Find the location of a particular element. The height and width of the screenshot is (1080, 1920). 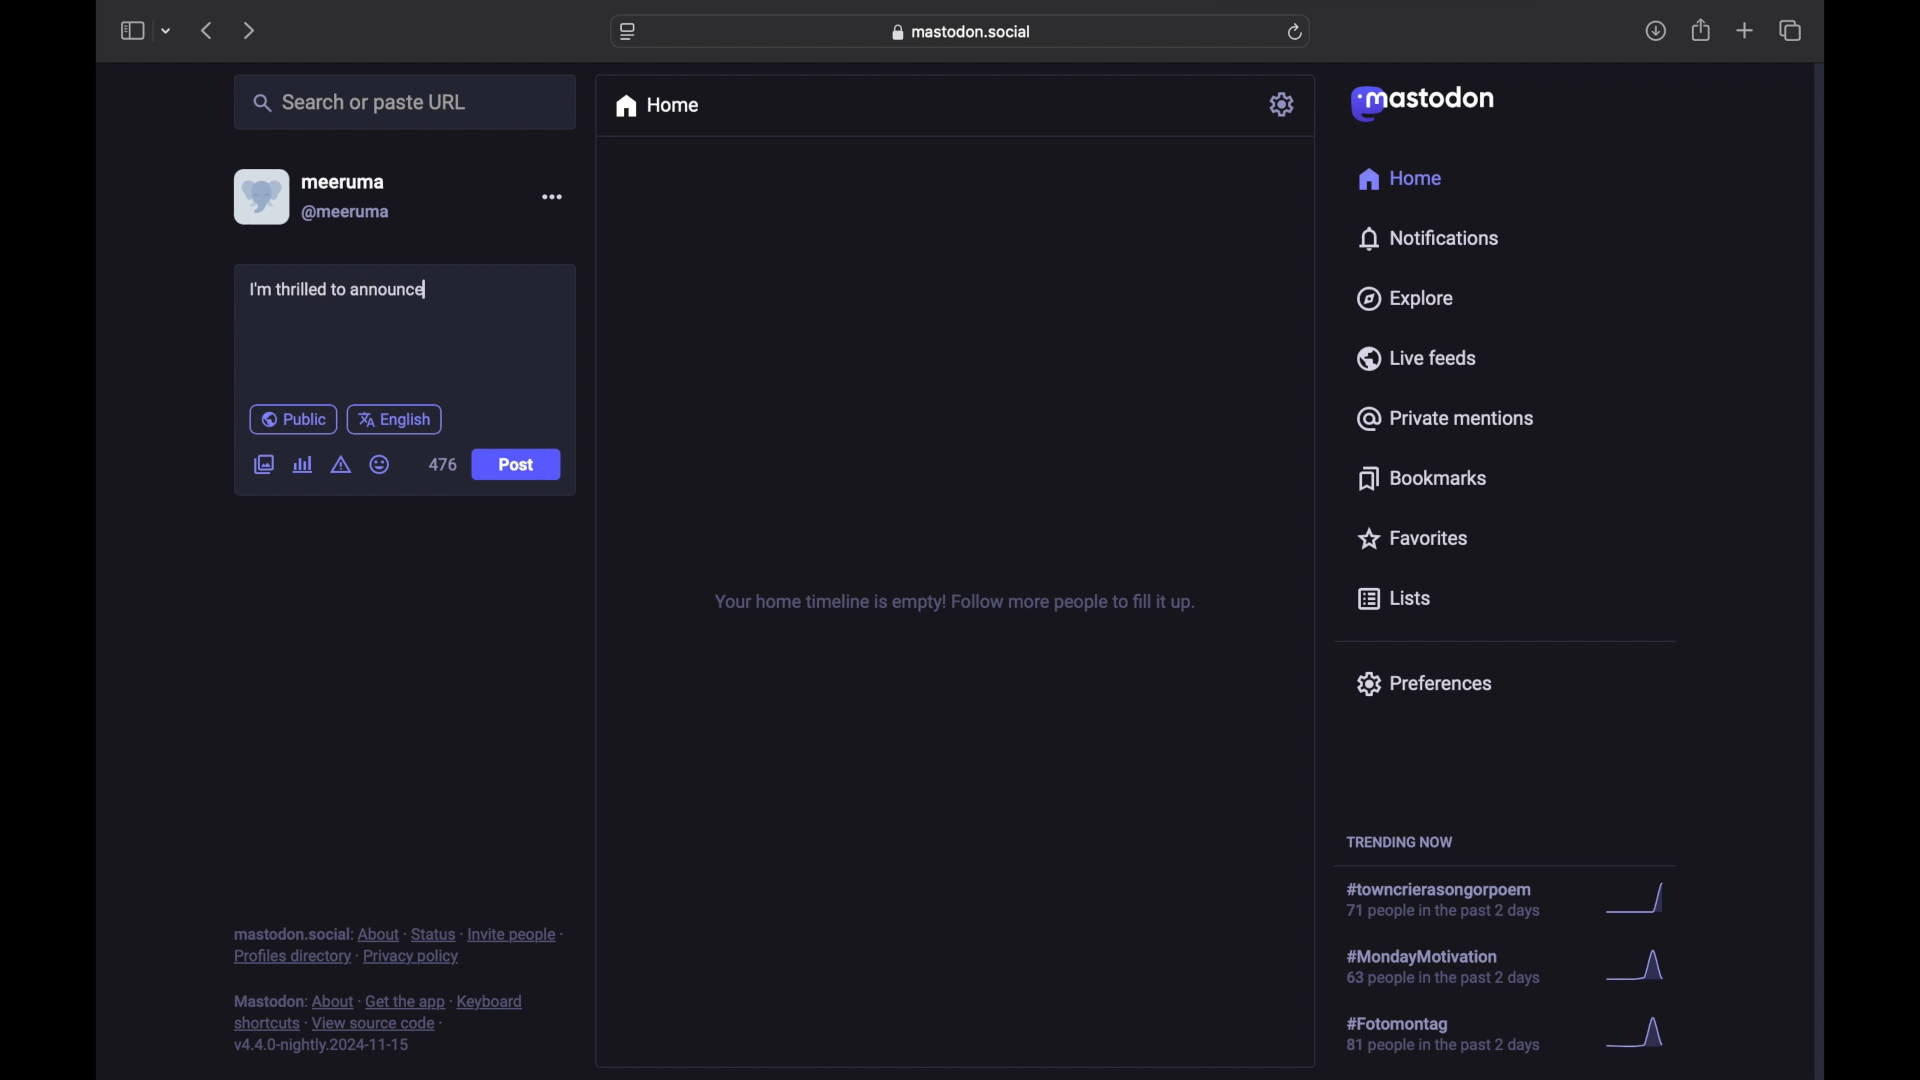

footnote is located at coordinates (379, 1024).